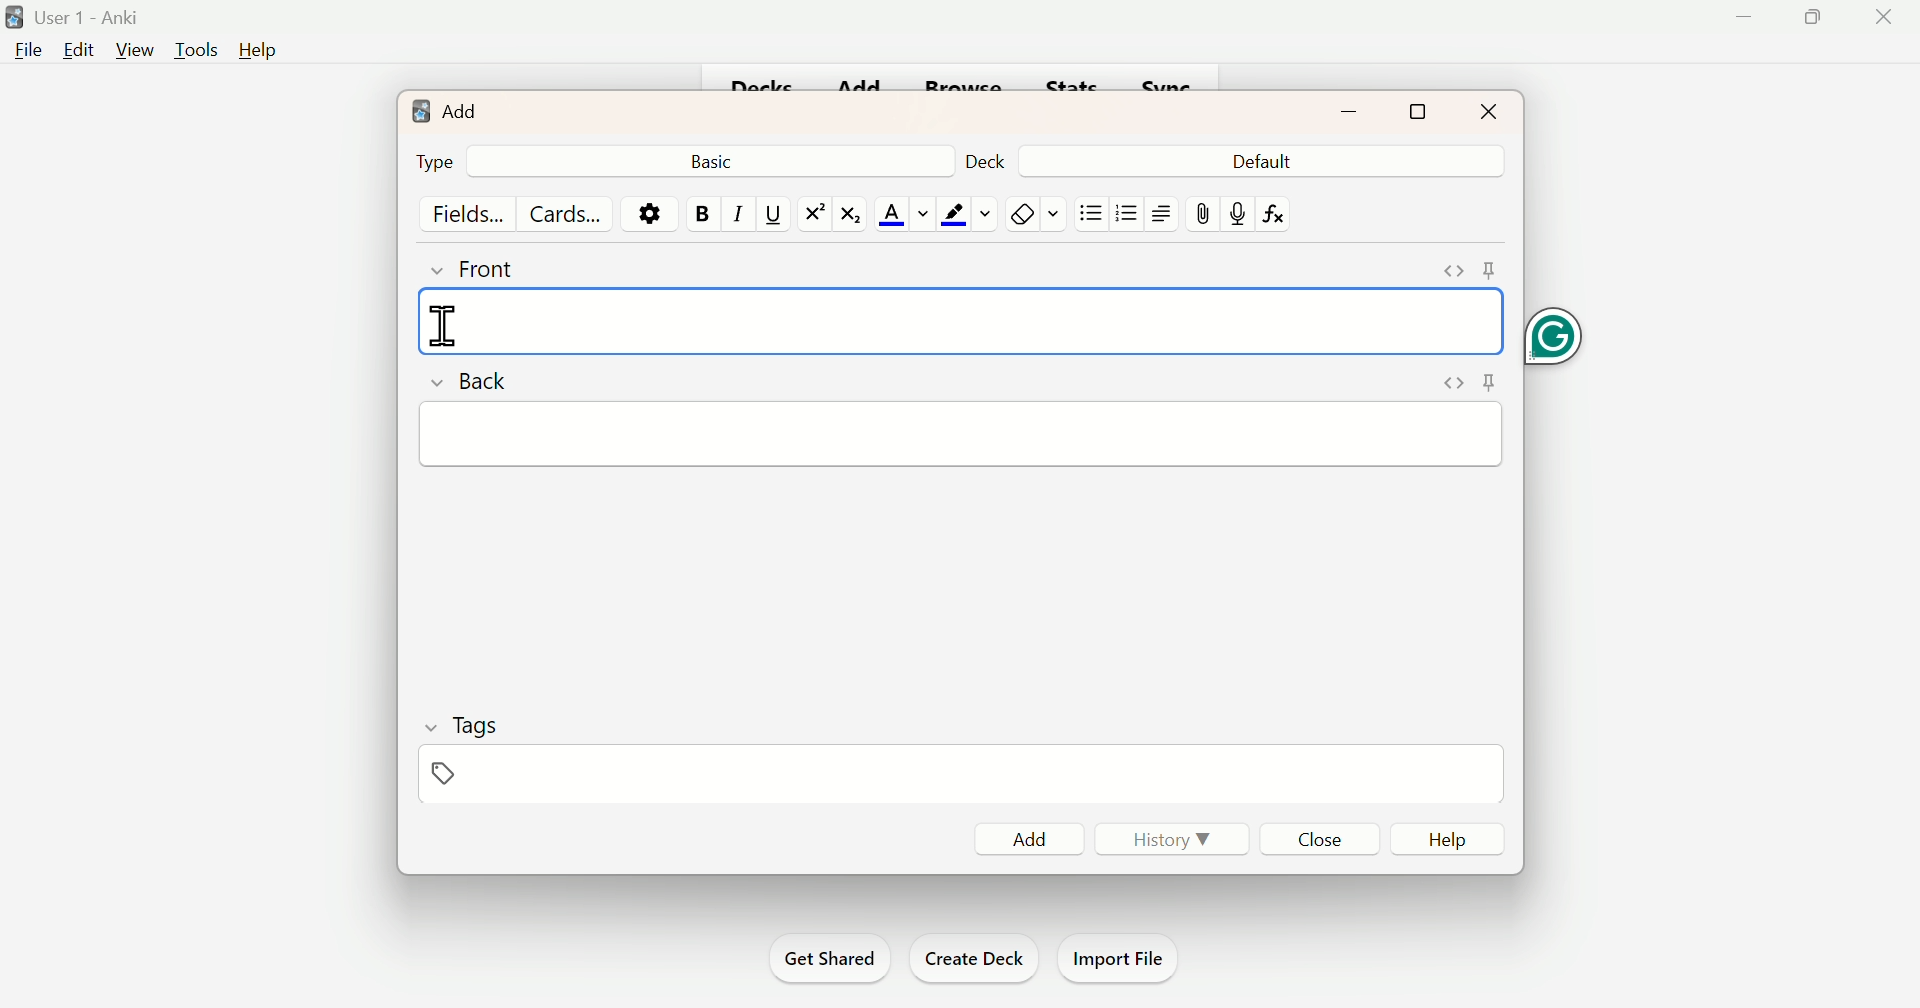 Image resolution: width=1920 pixels, height=1008 pixels. Describe the element at coordinates (1884, 17) in the screenshot. I see `Close` at that location.